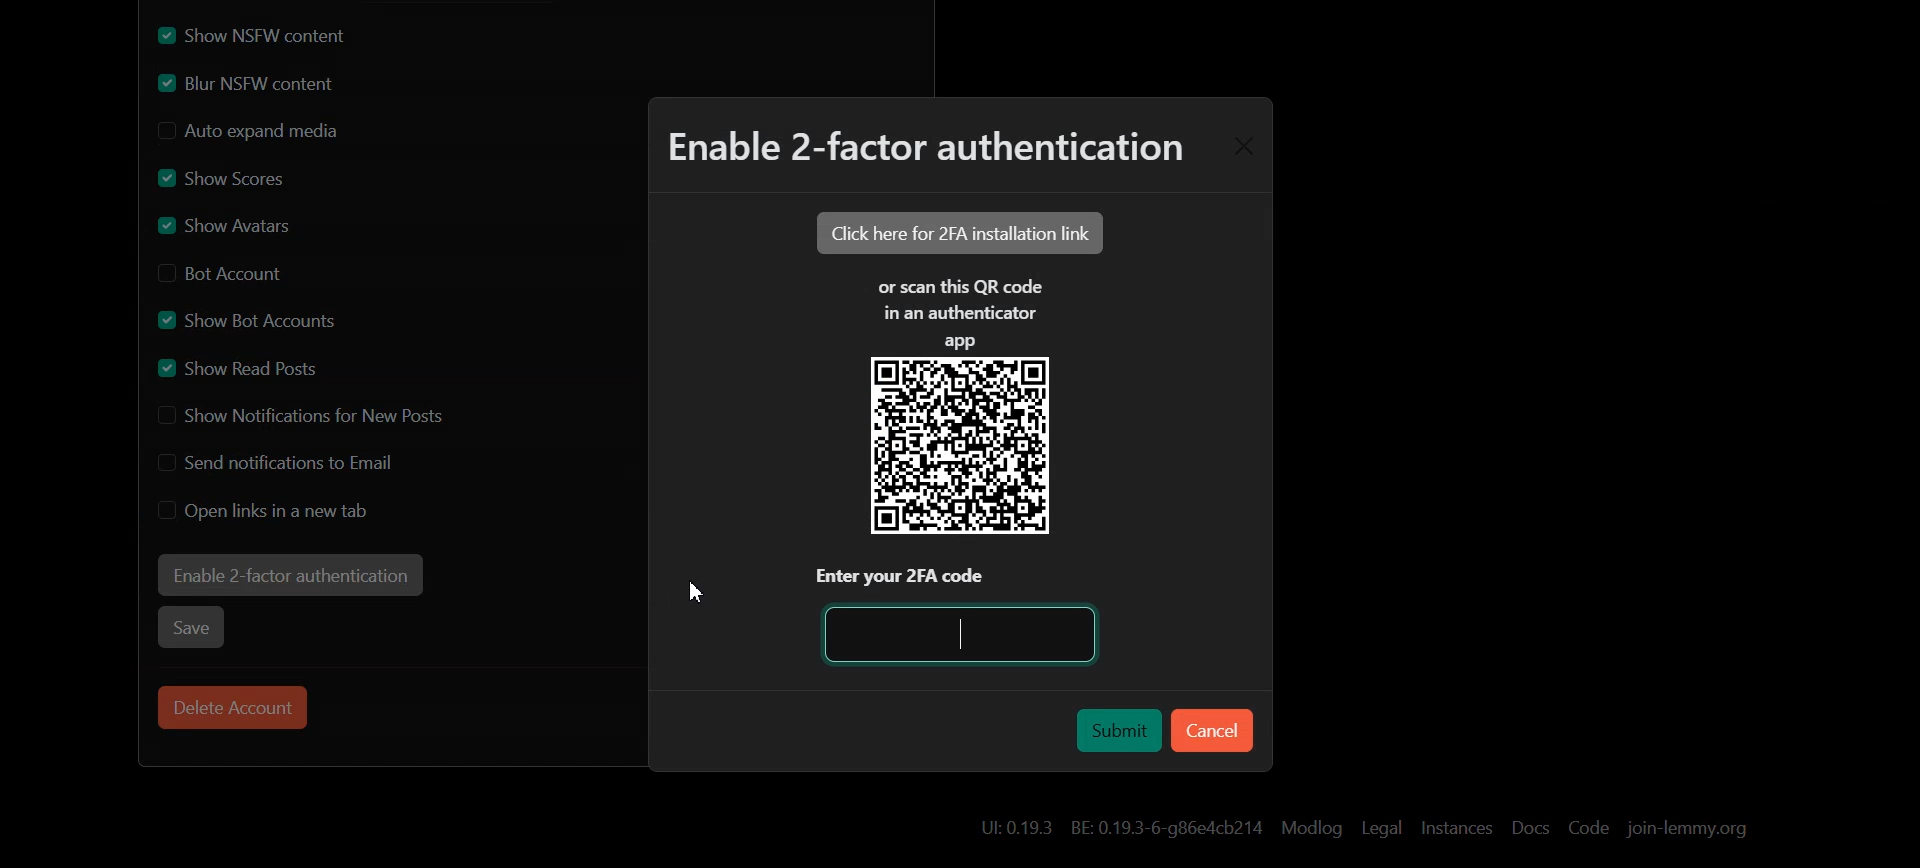 The height and width of the screenshot is (868, 1920). Describe the element at coordinates (229, 271) in the screenshot. I see `Disable Bot Account` at that location.